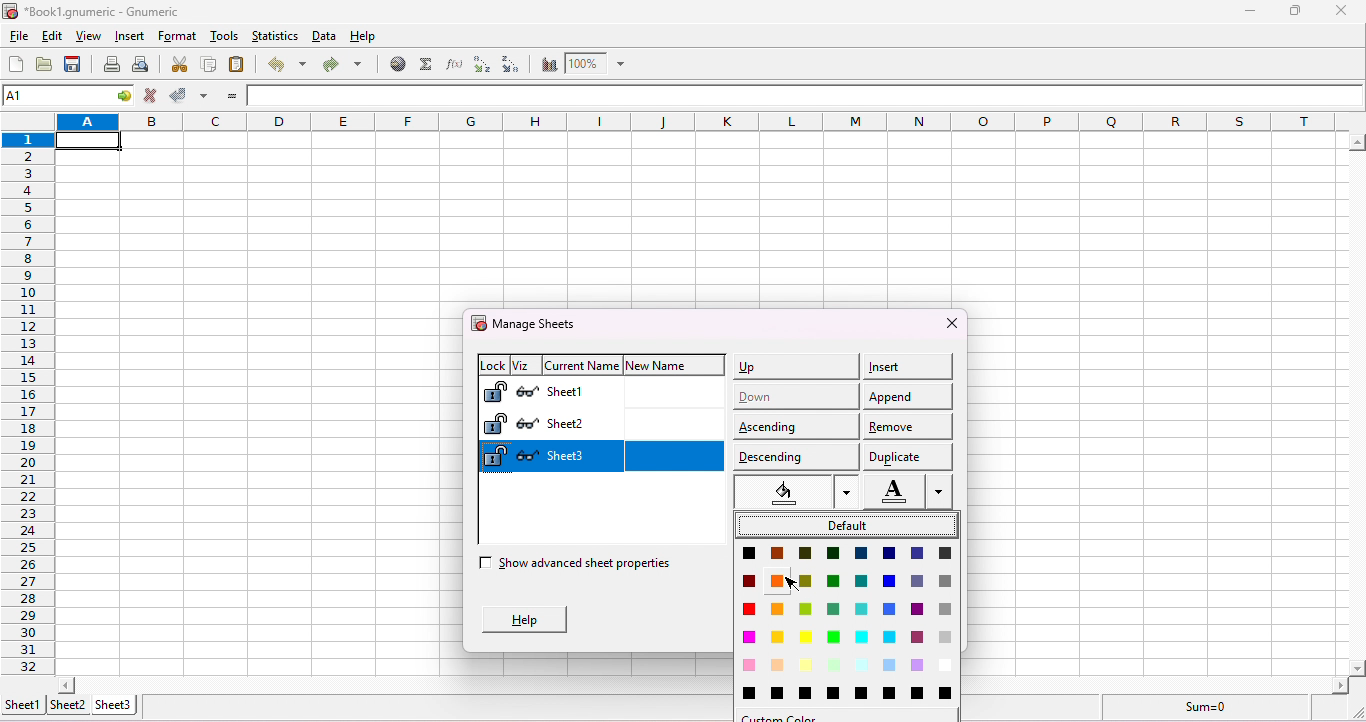  What do you see at coordinates (495, 424) in the screenshot?
I see `Lock sheet 2` at bounding box center [495, 424].